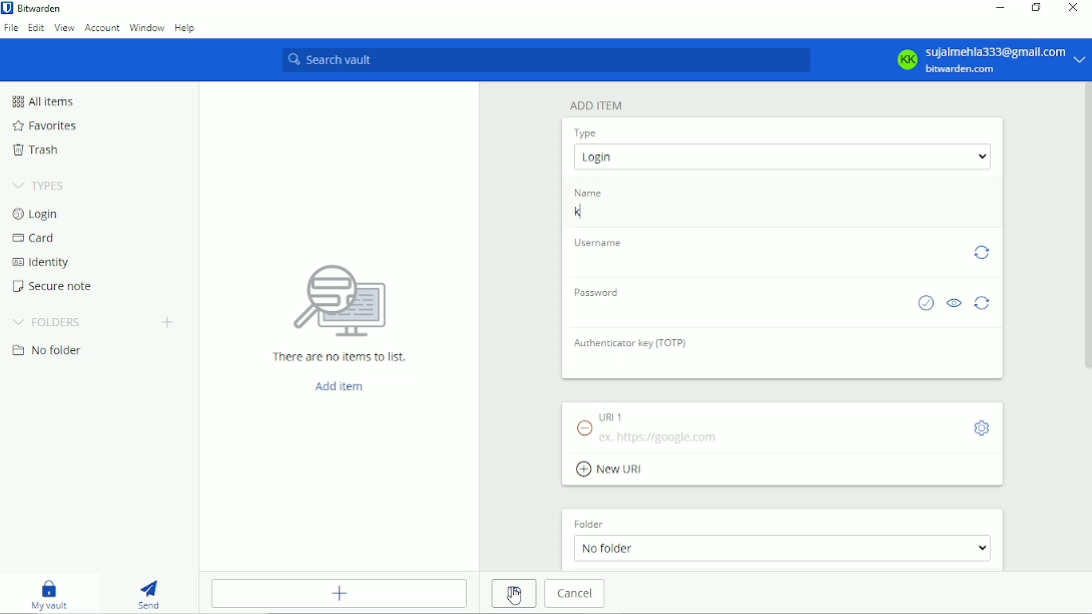 The width and height of the screenshot is (1092, 614). What do you see at coordinates (1037, 8) in the screenshot?
I see `Restore down` at bounding box center [1037, 8].